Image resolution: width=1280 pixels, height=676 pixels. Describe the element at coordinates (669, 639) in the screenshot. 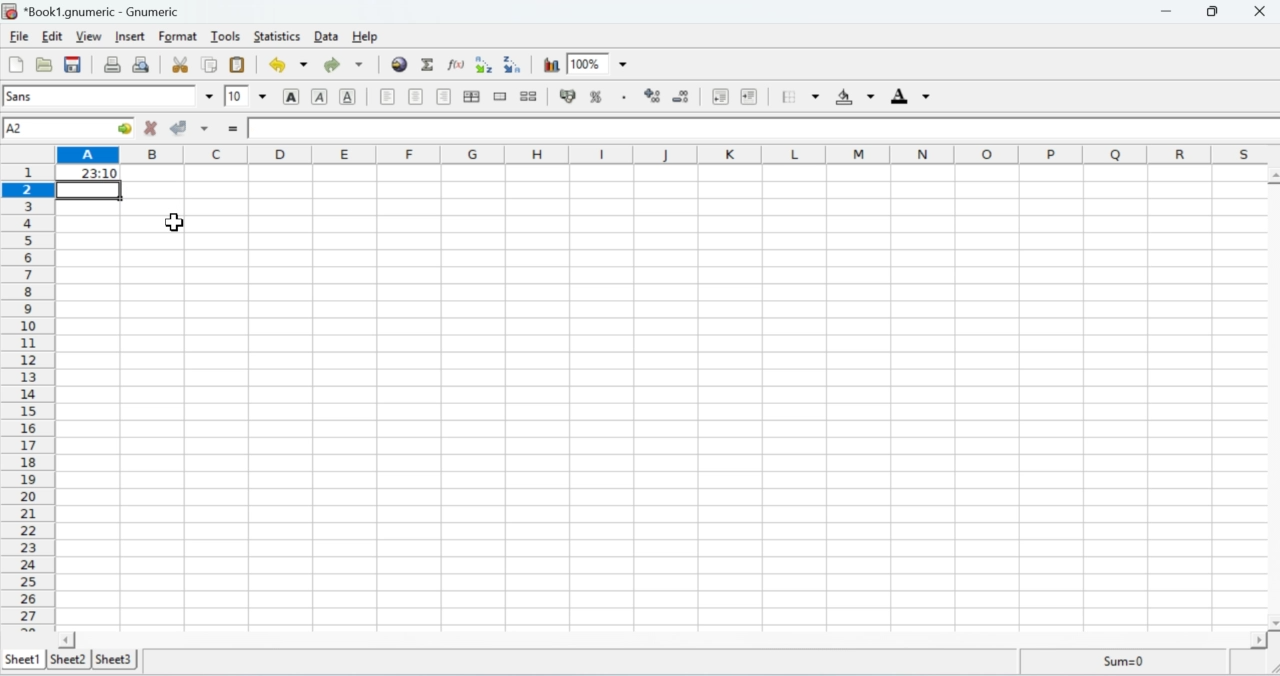

I see `Scroll bar` at that location.